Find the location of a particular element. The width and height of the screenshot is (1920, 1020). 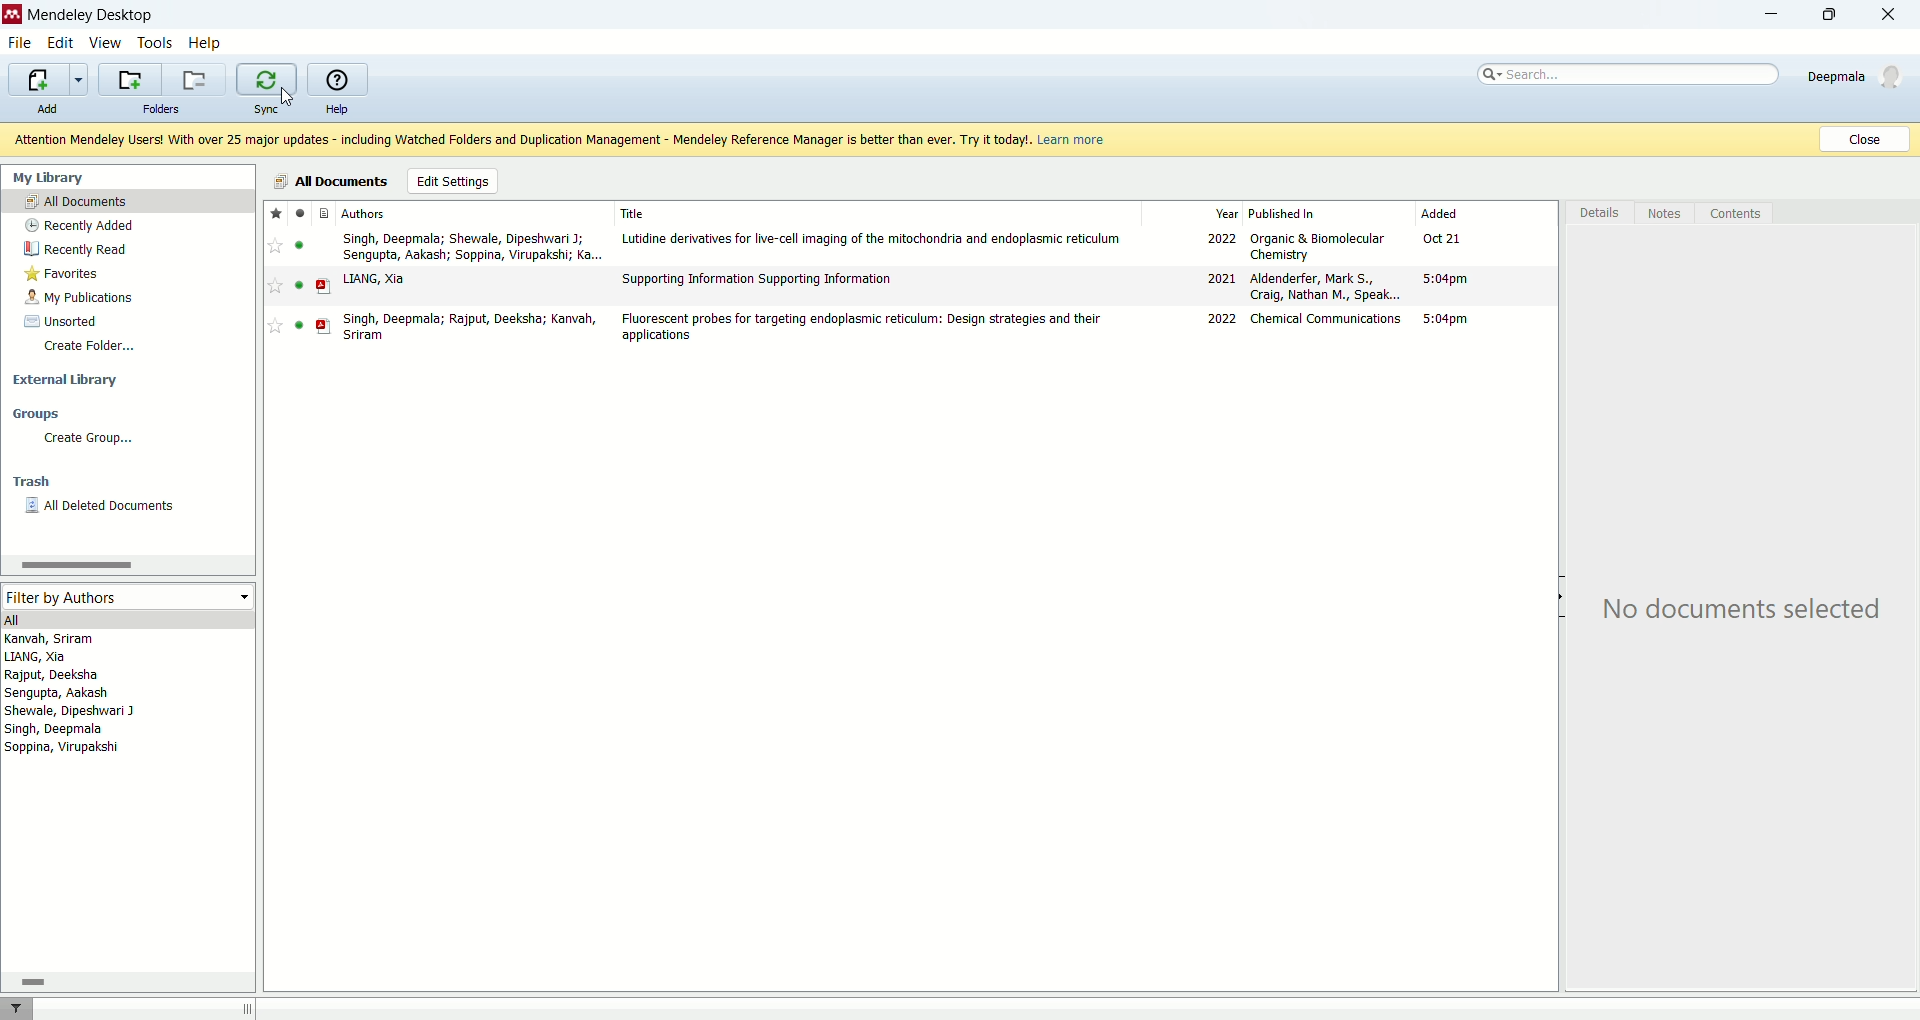

edit is located at coordinates (61, 44).